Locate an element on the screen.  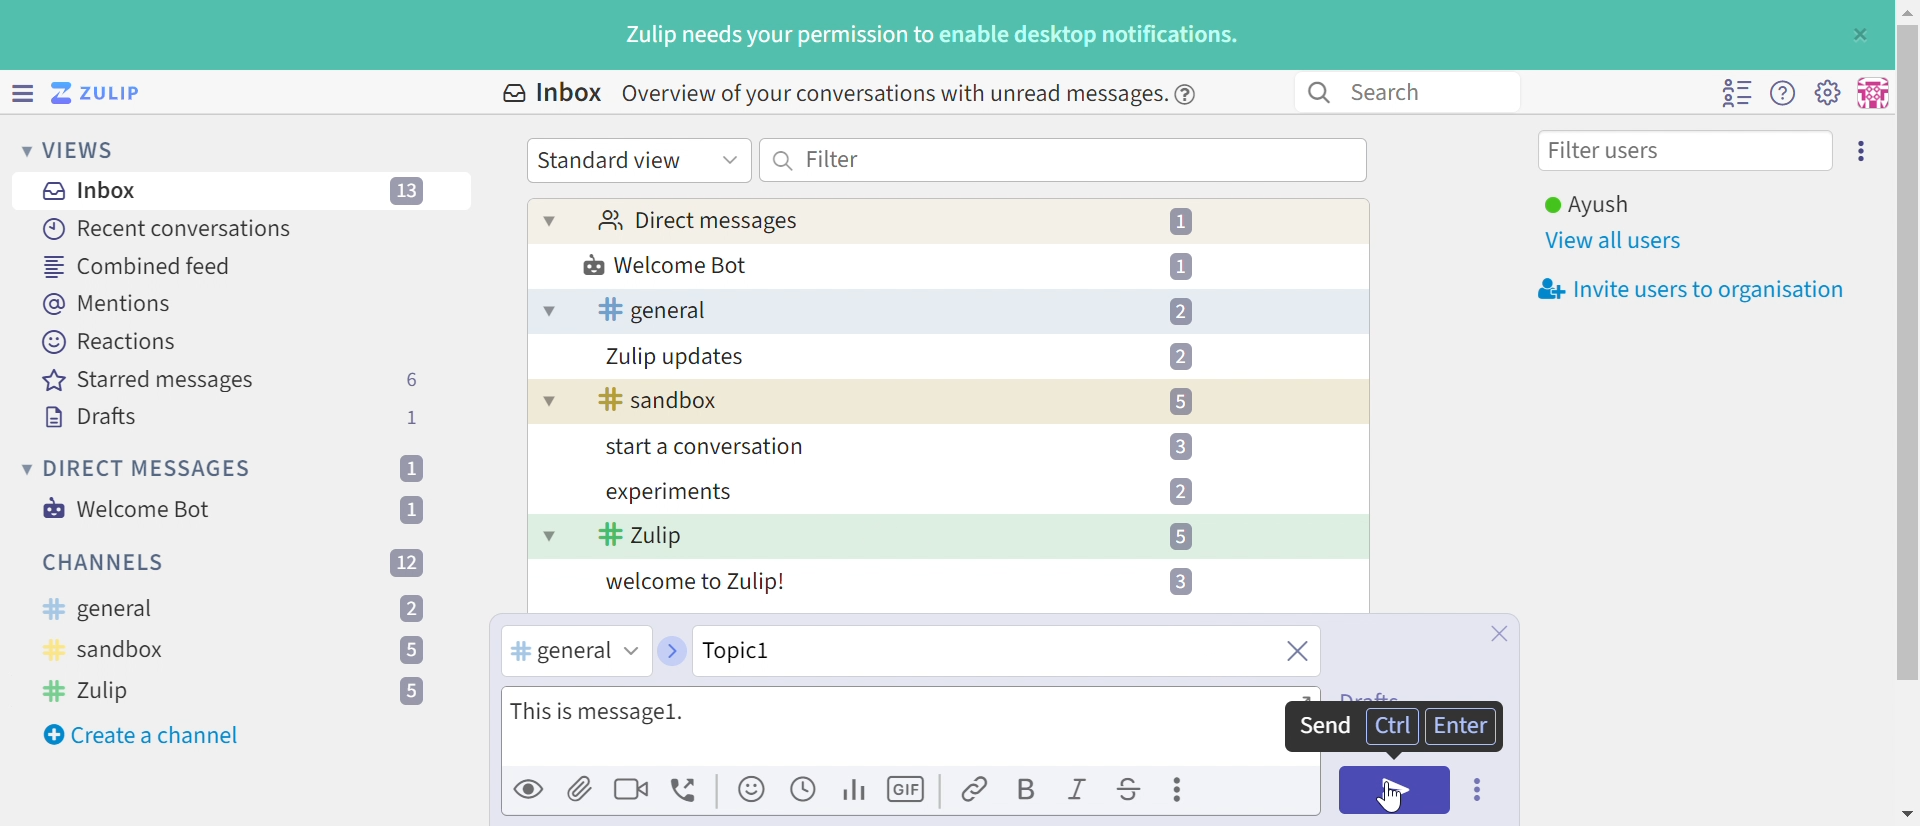
Ctrl is located at coordinates (1388, 727).